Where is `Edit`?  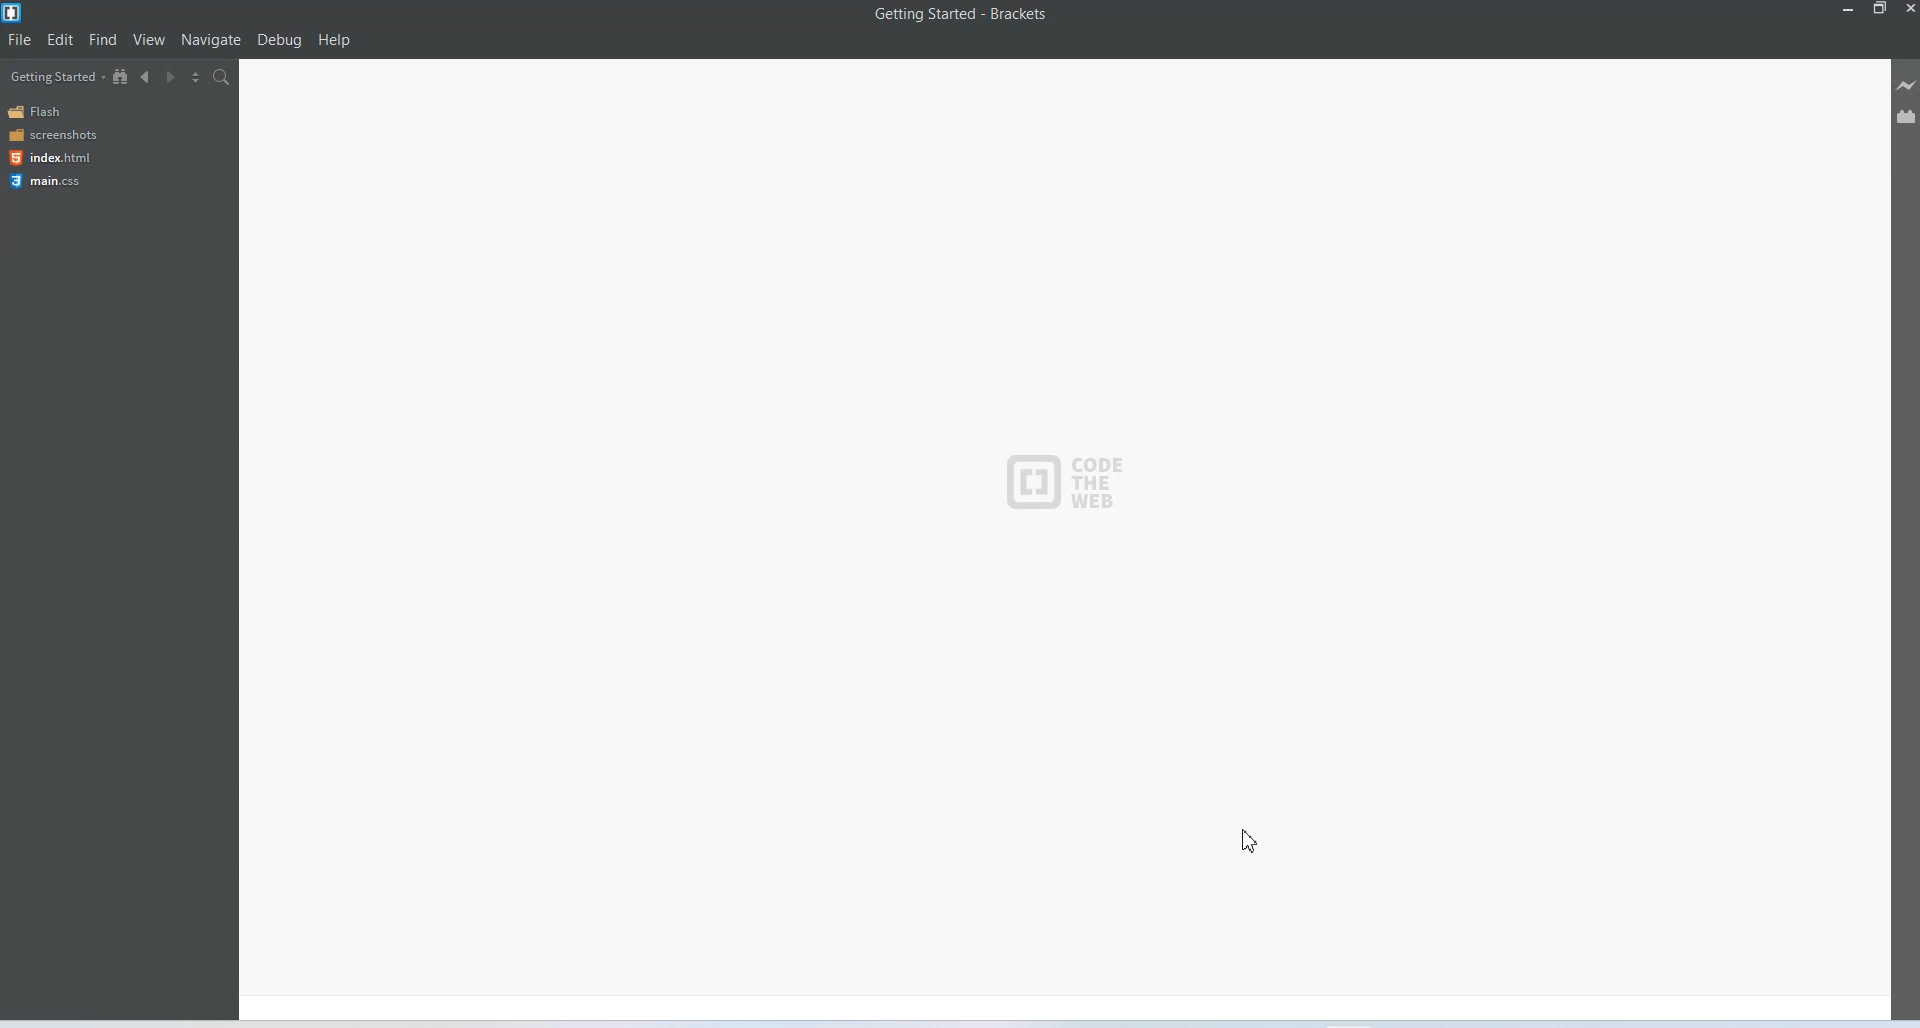 Edit is located at coordinates (62, 40).